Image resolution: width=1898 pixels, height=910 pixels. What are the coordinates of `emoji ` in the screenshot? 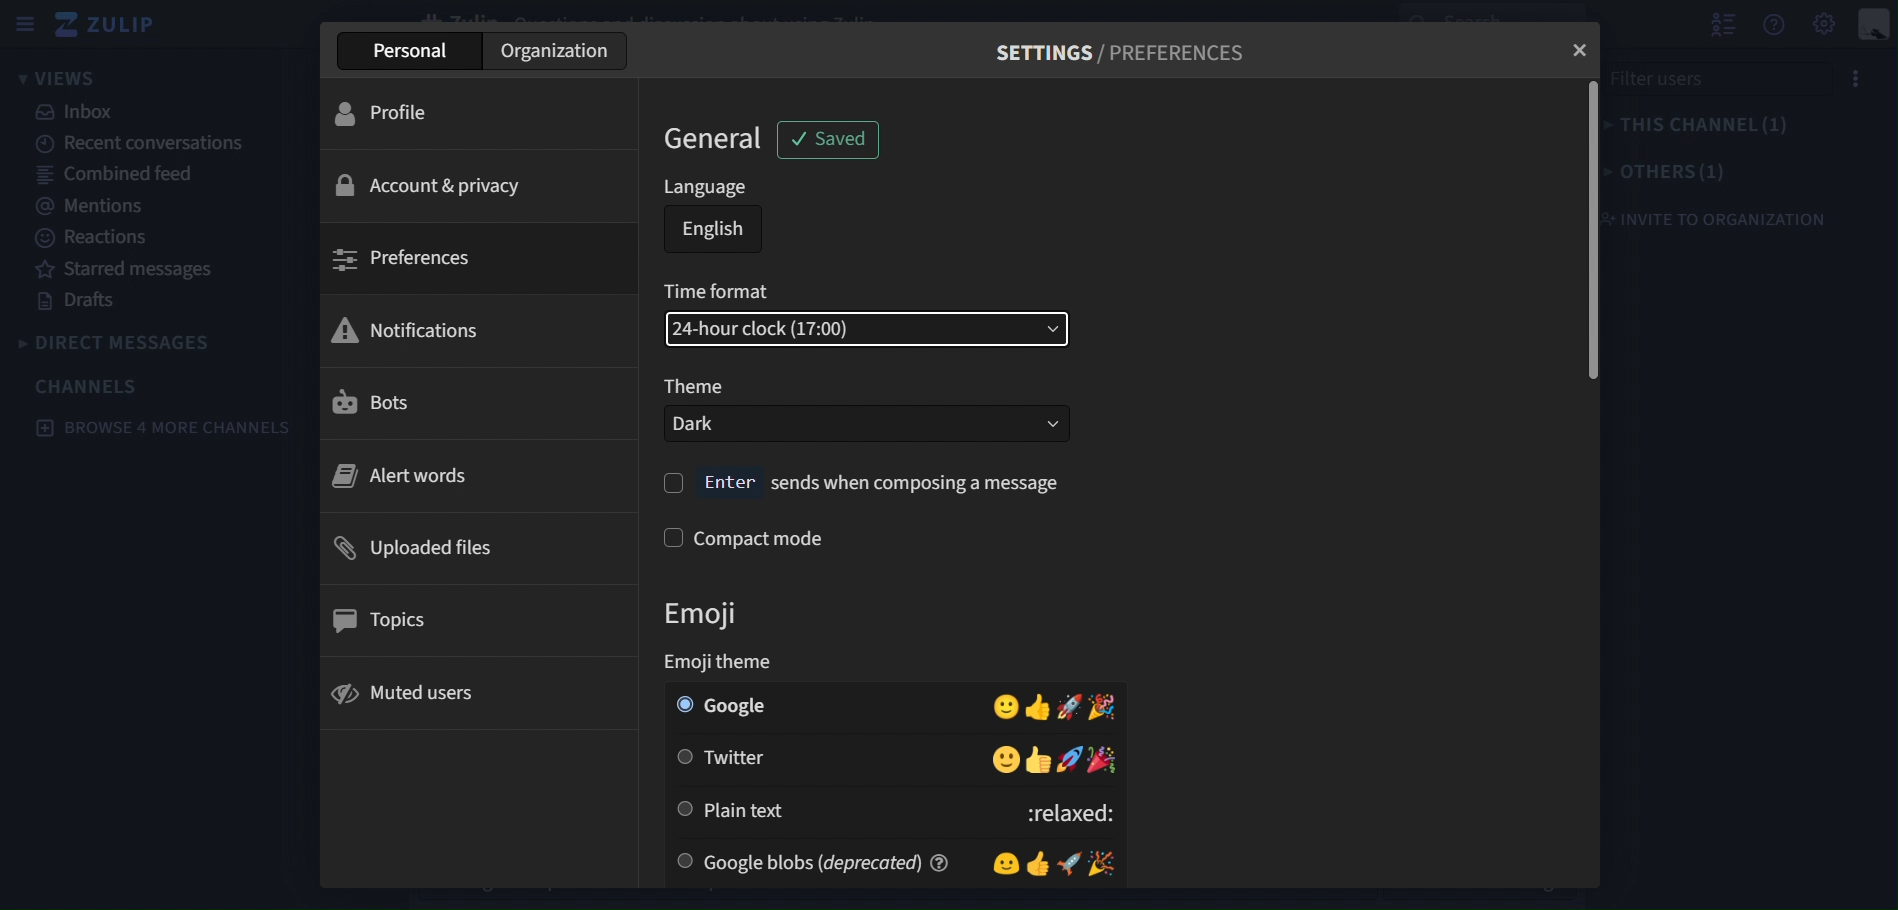 It's located at (711, 614).